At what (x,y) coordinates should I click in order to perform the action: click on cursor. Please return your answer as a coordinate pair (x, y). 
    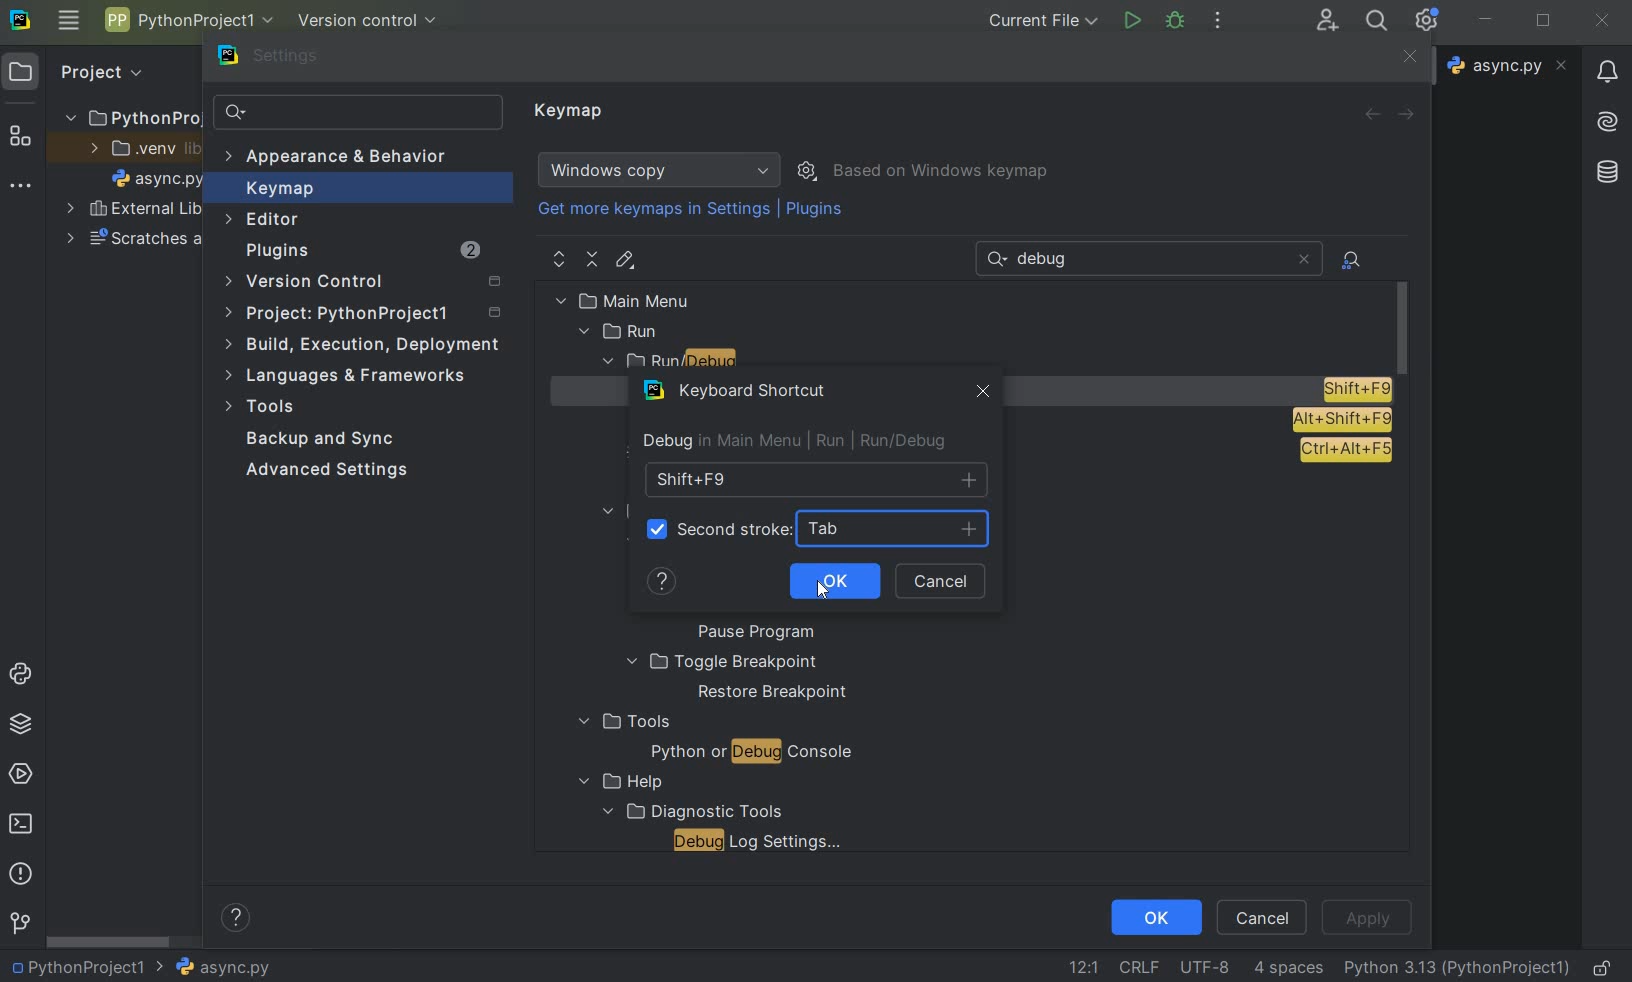
    Looking at the image, I should click on (822, 591).